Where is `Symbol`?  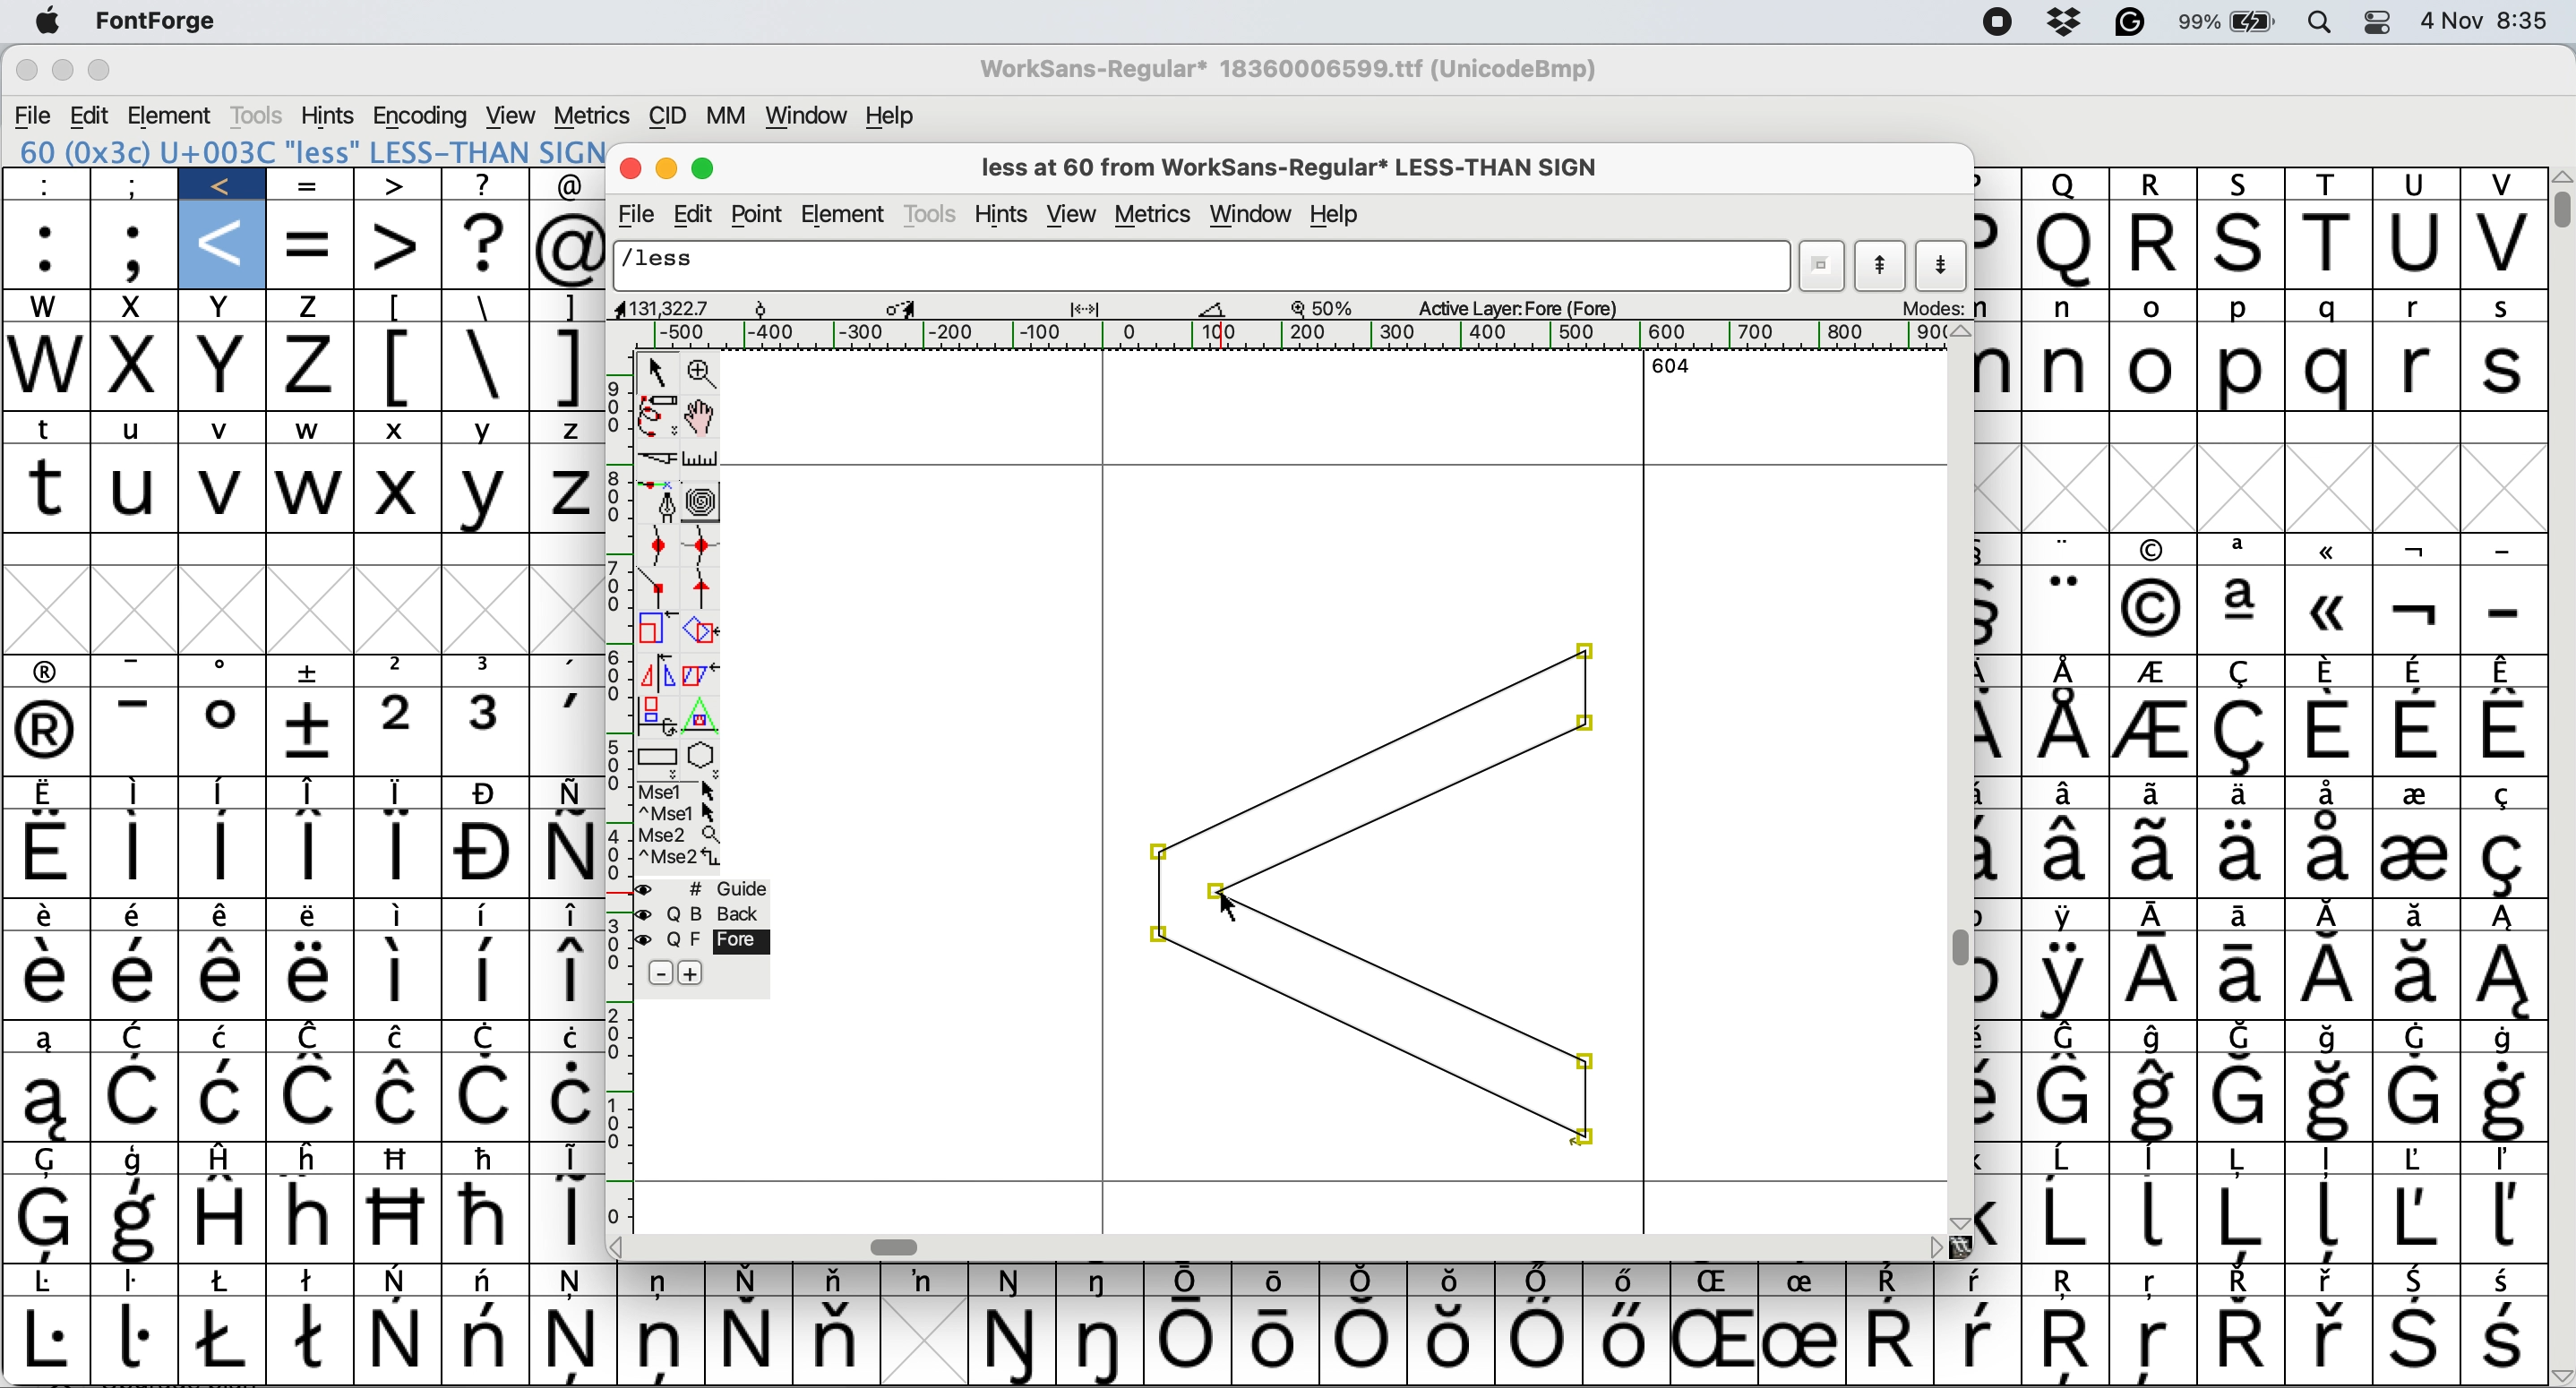
Symbol is located at coordinates (2327, 794).